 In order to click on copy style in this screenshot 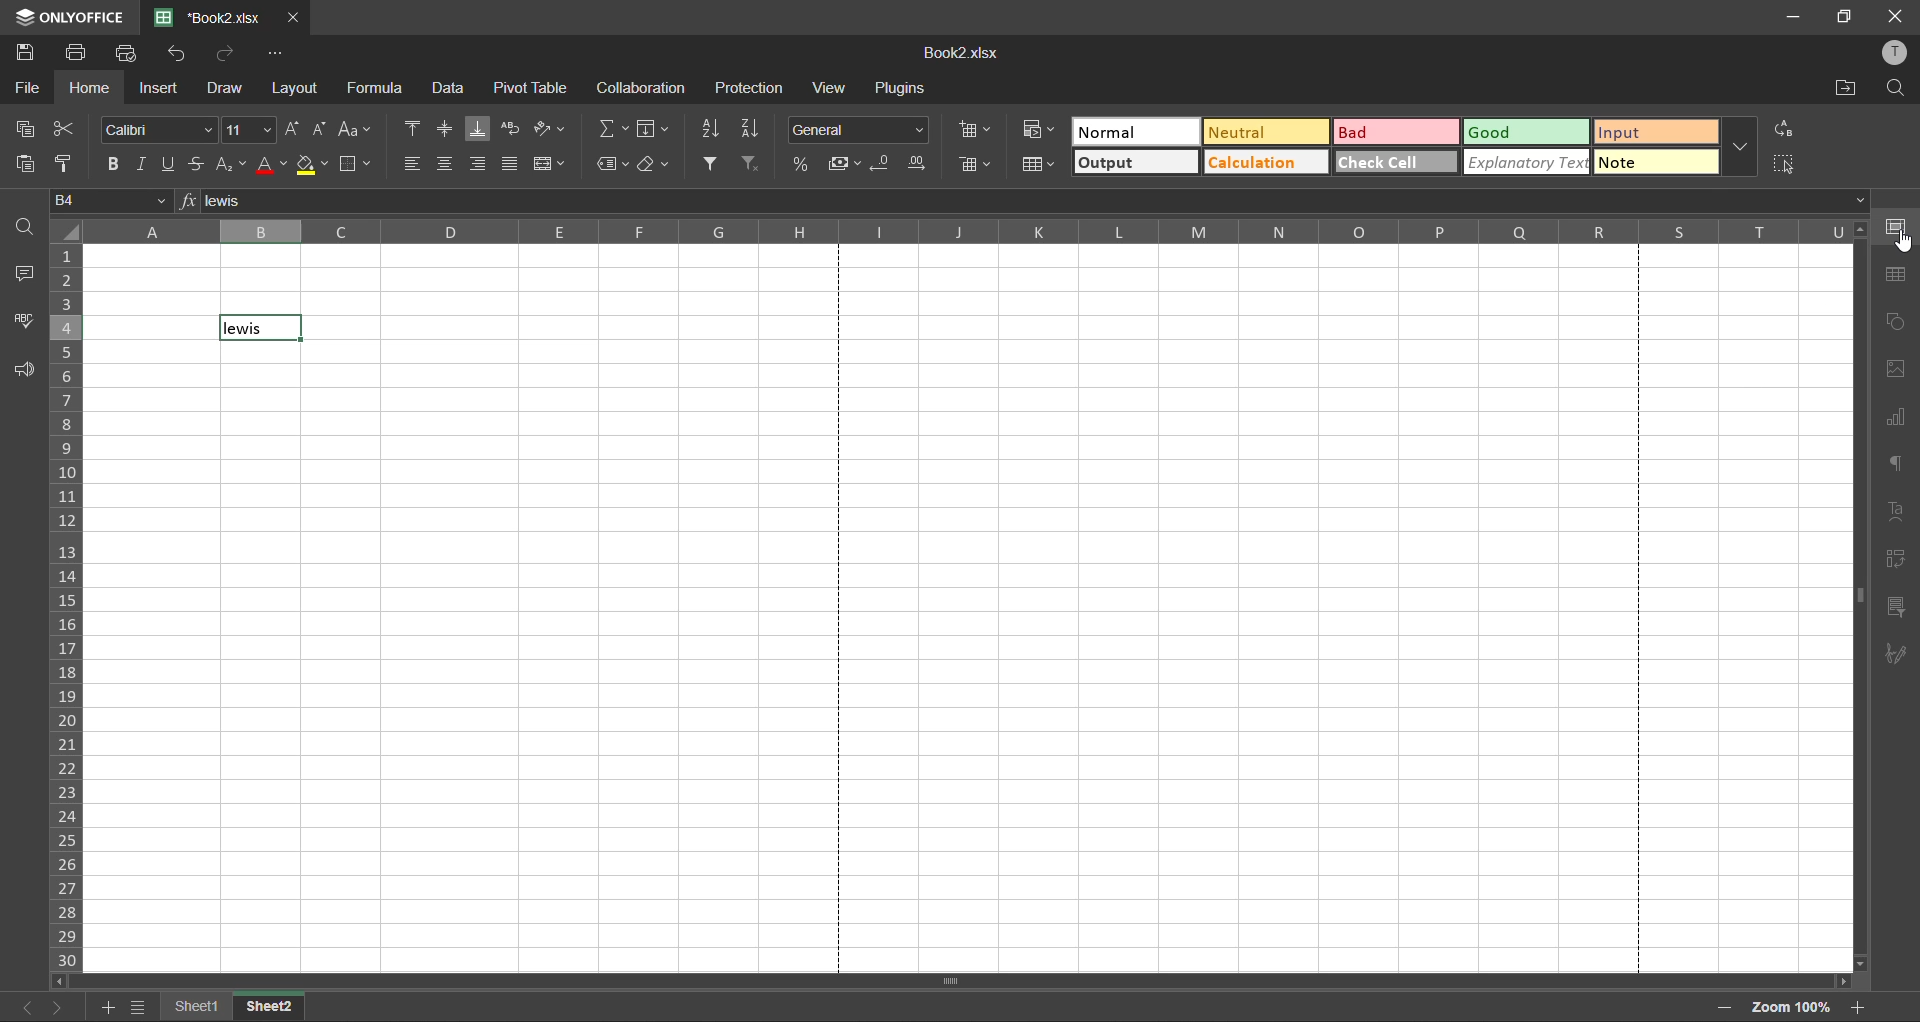, I will do `click(72, 166)`.